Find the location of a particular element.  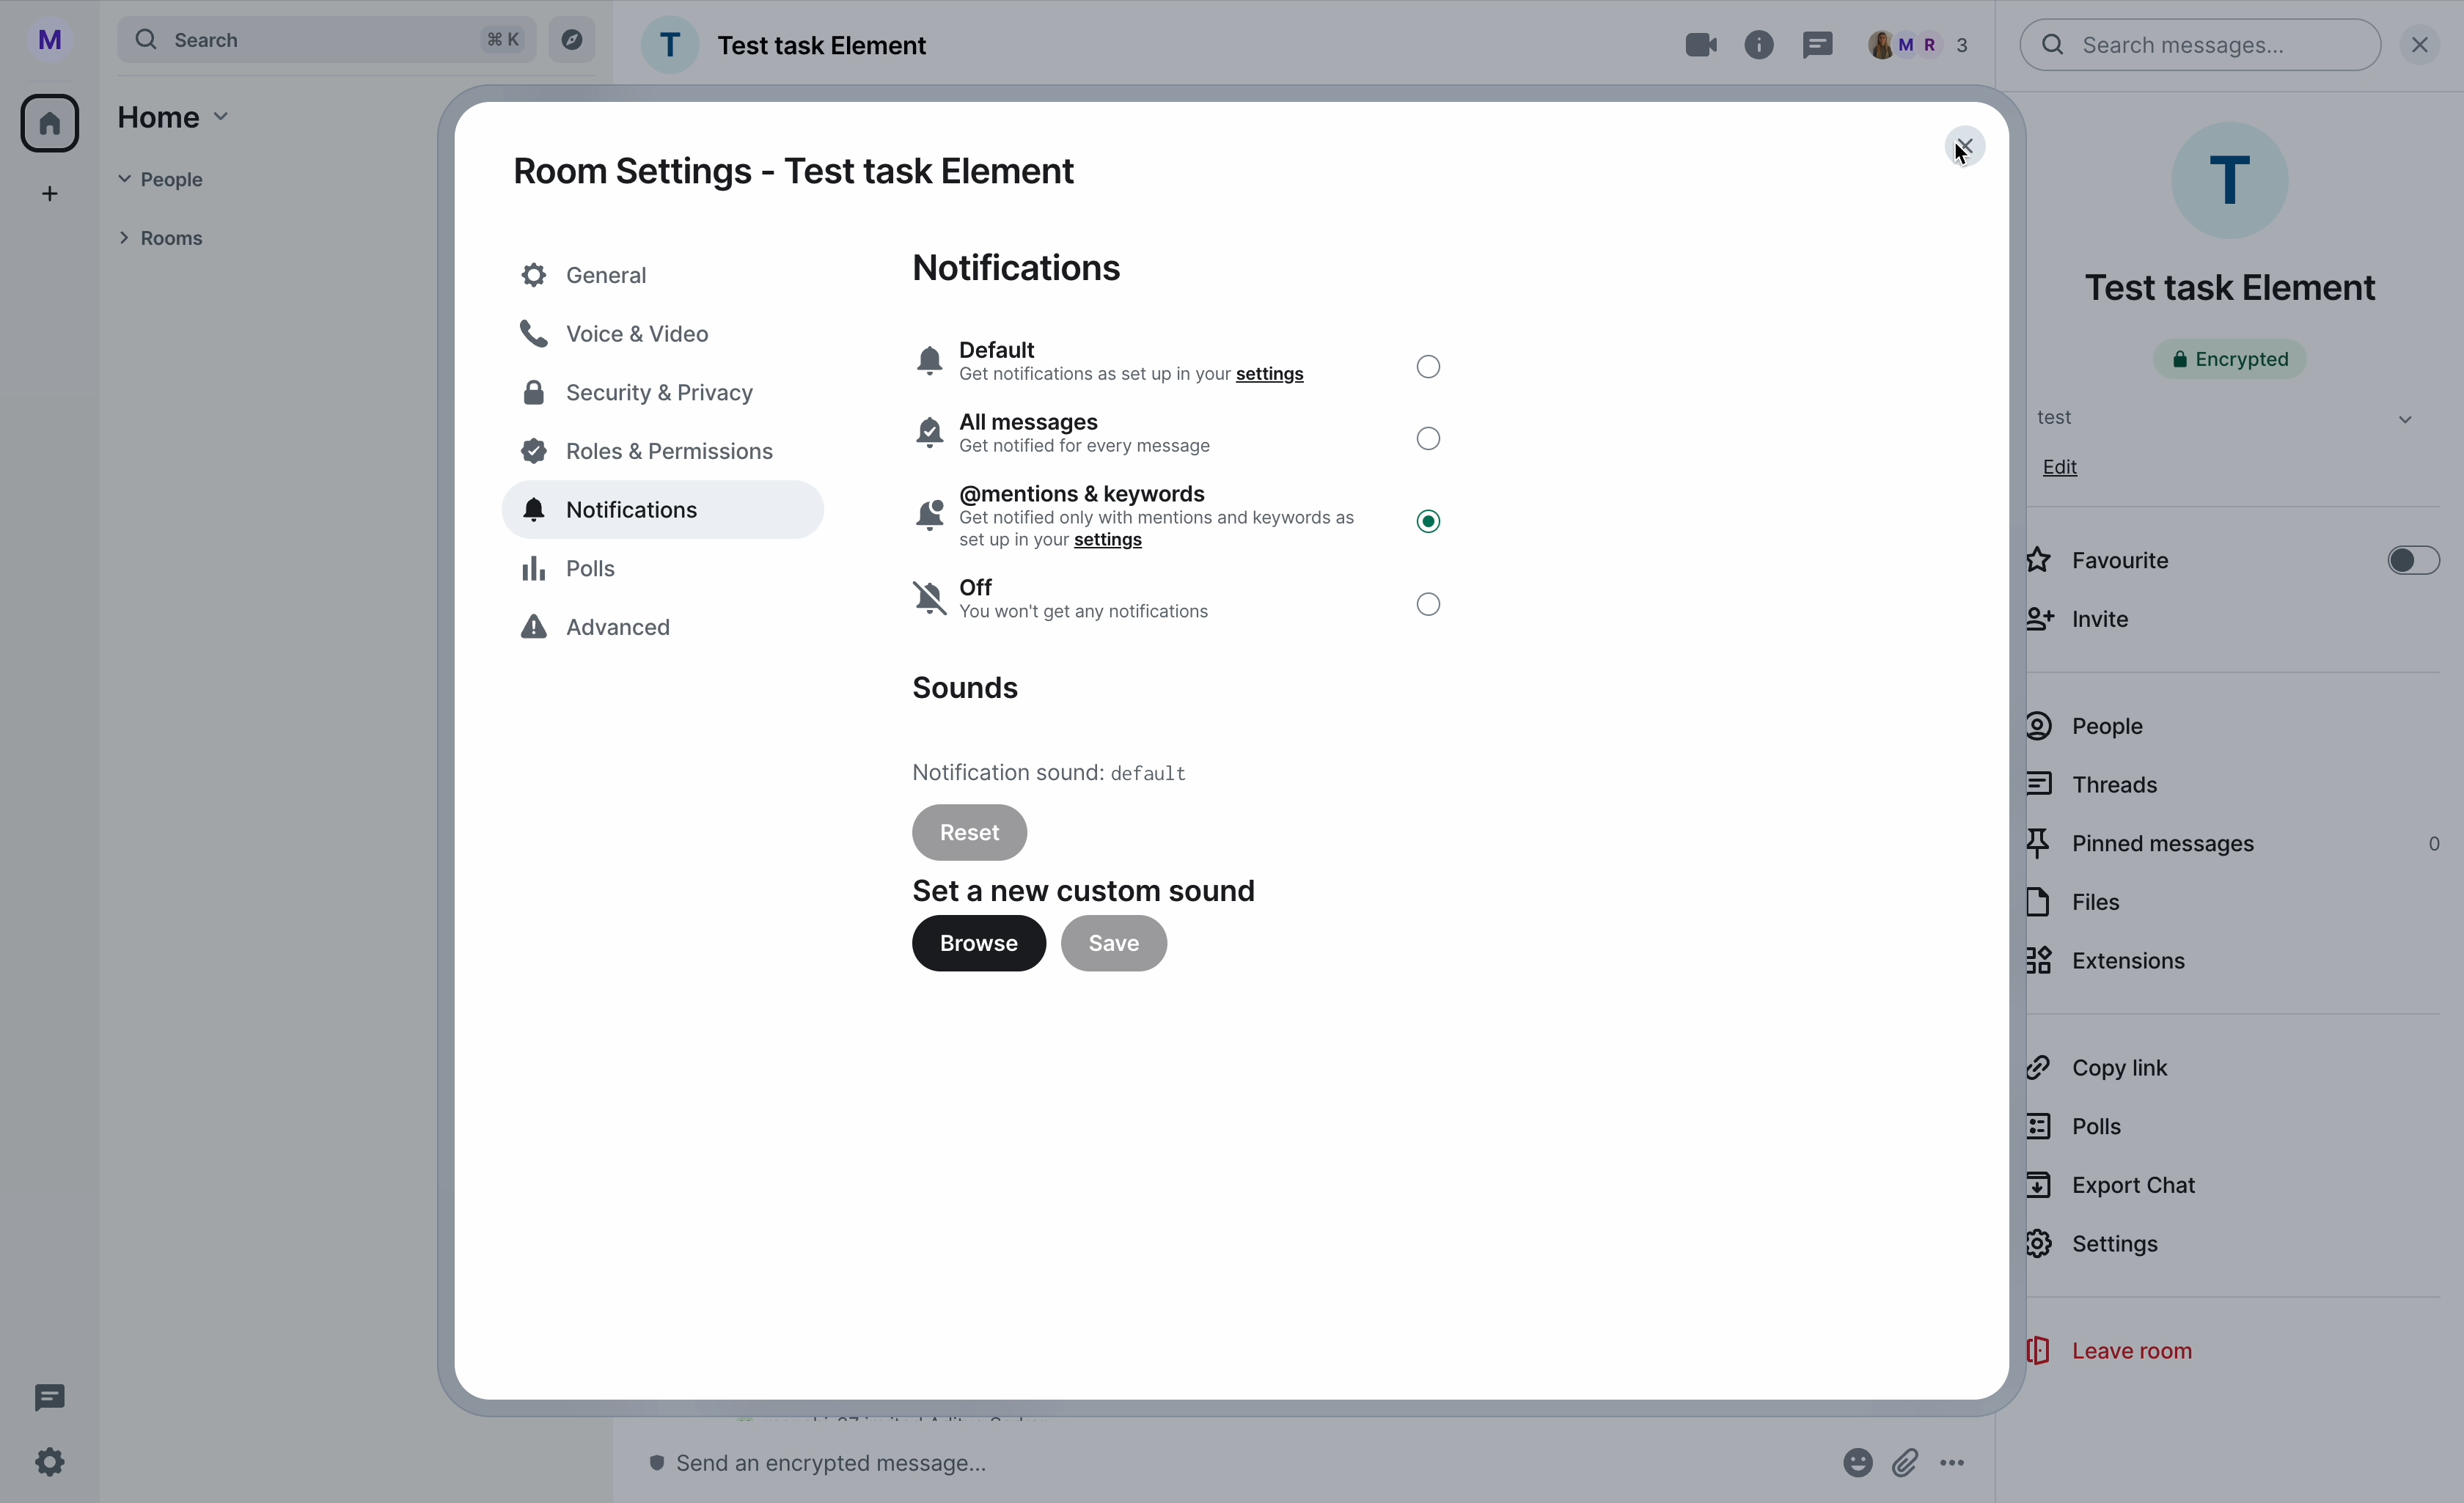

people is located at coordinates (1927, 44).